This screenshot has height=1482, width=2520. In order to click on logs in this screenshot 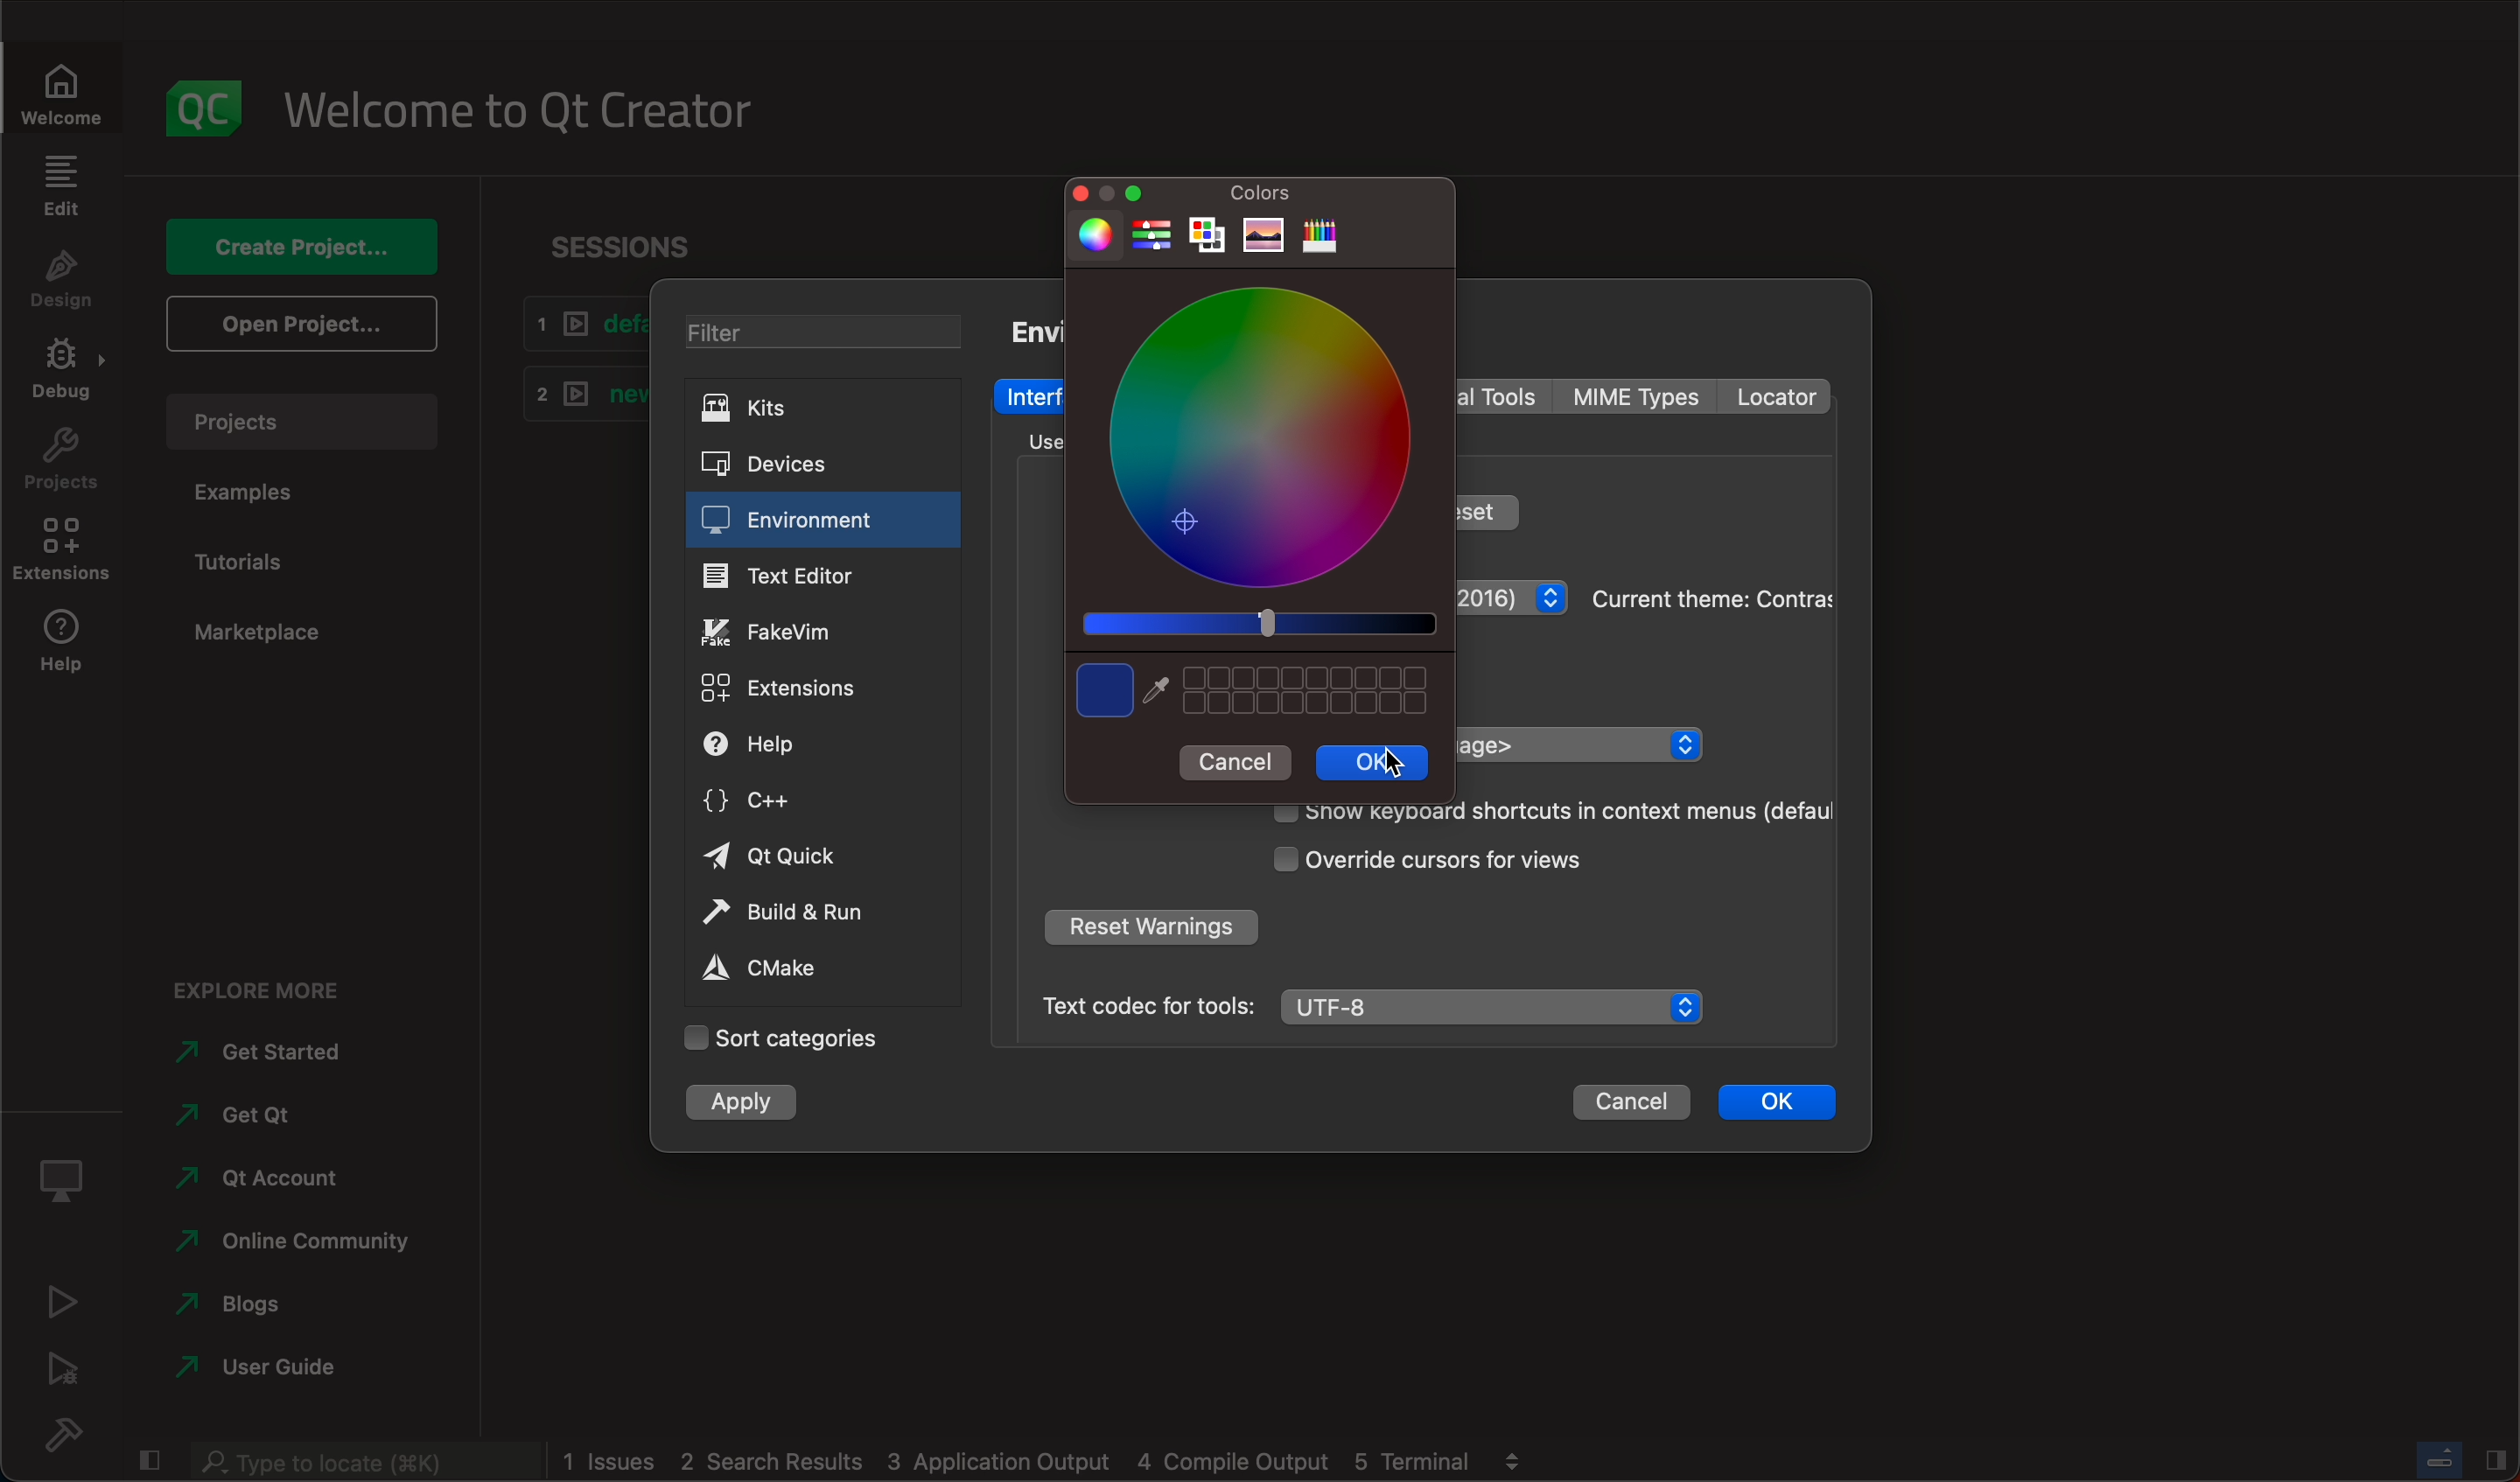, I will do `click(1018, 1462)`.